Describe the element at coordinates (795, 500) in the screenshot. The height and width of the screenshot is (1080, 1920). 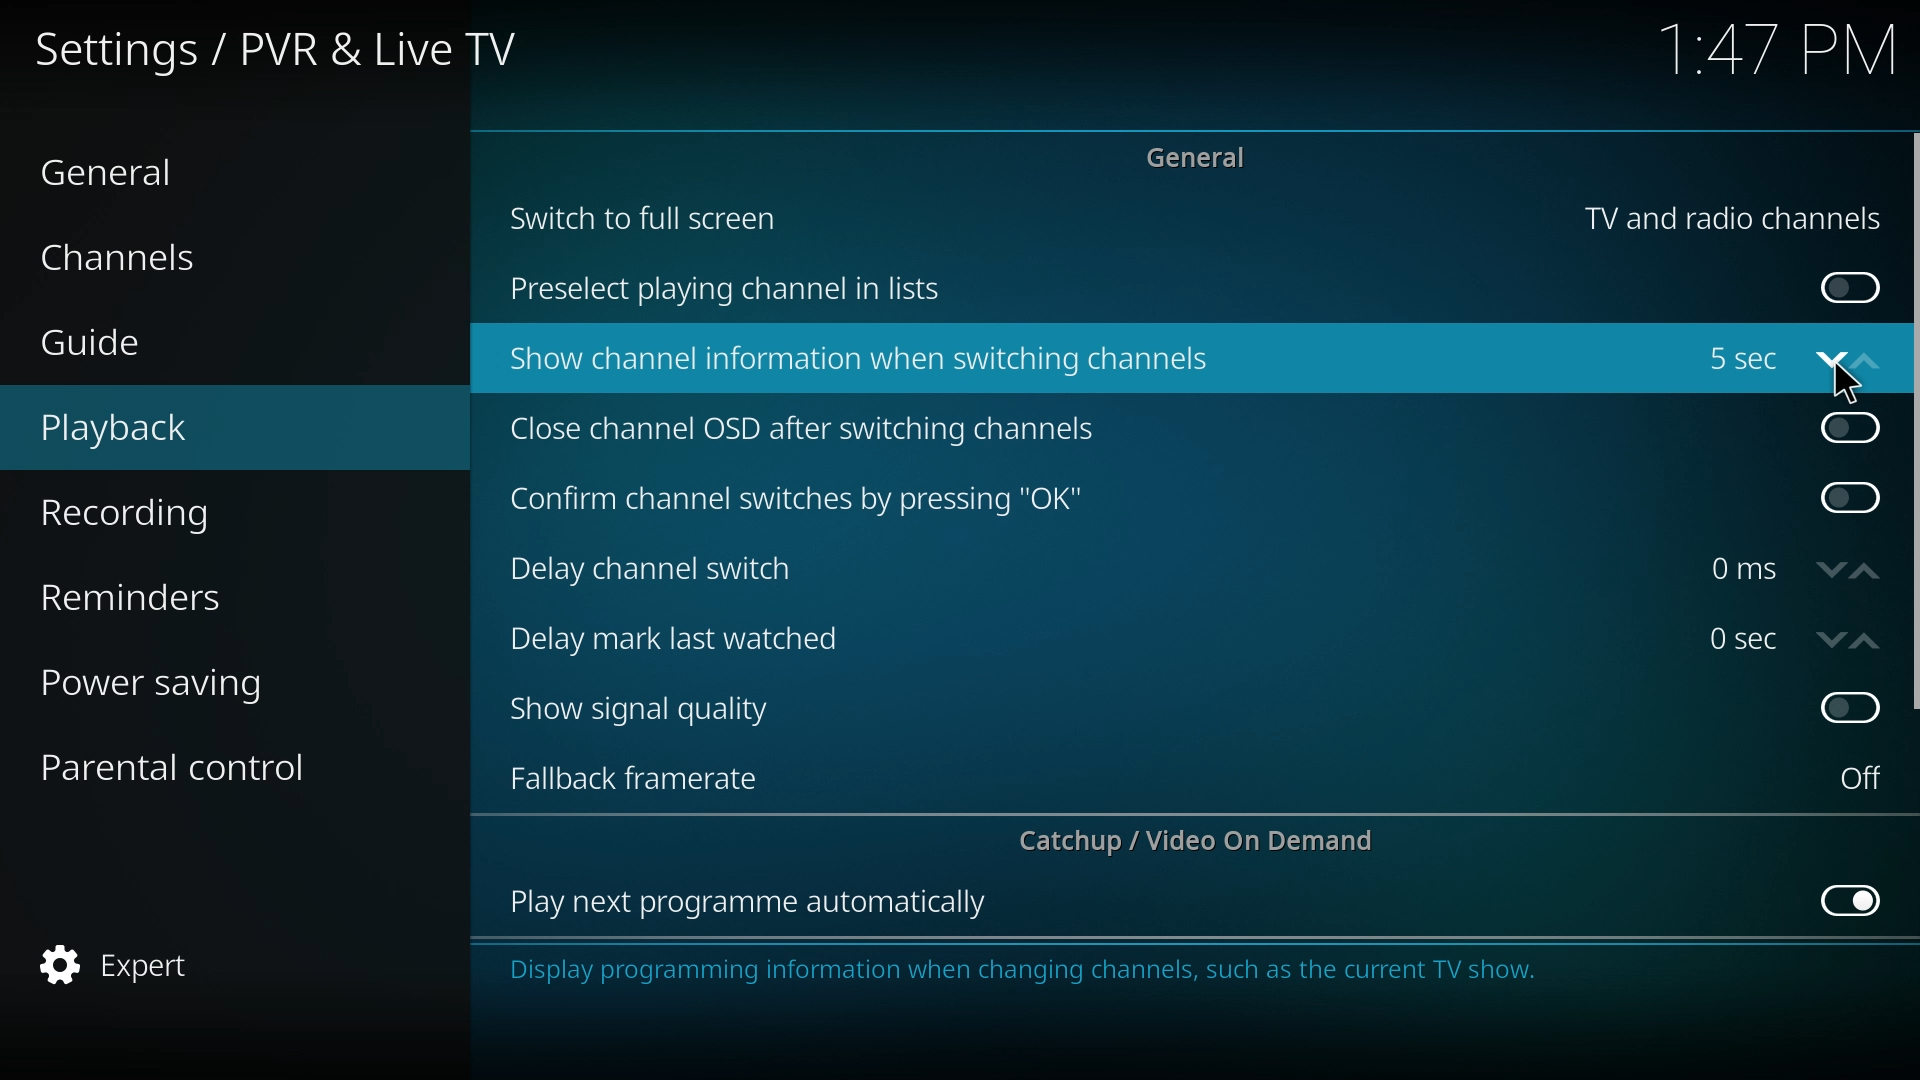
I see `confirm channel switches by pressing ok` at that location.